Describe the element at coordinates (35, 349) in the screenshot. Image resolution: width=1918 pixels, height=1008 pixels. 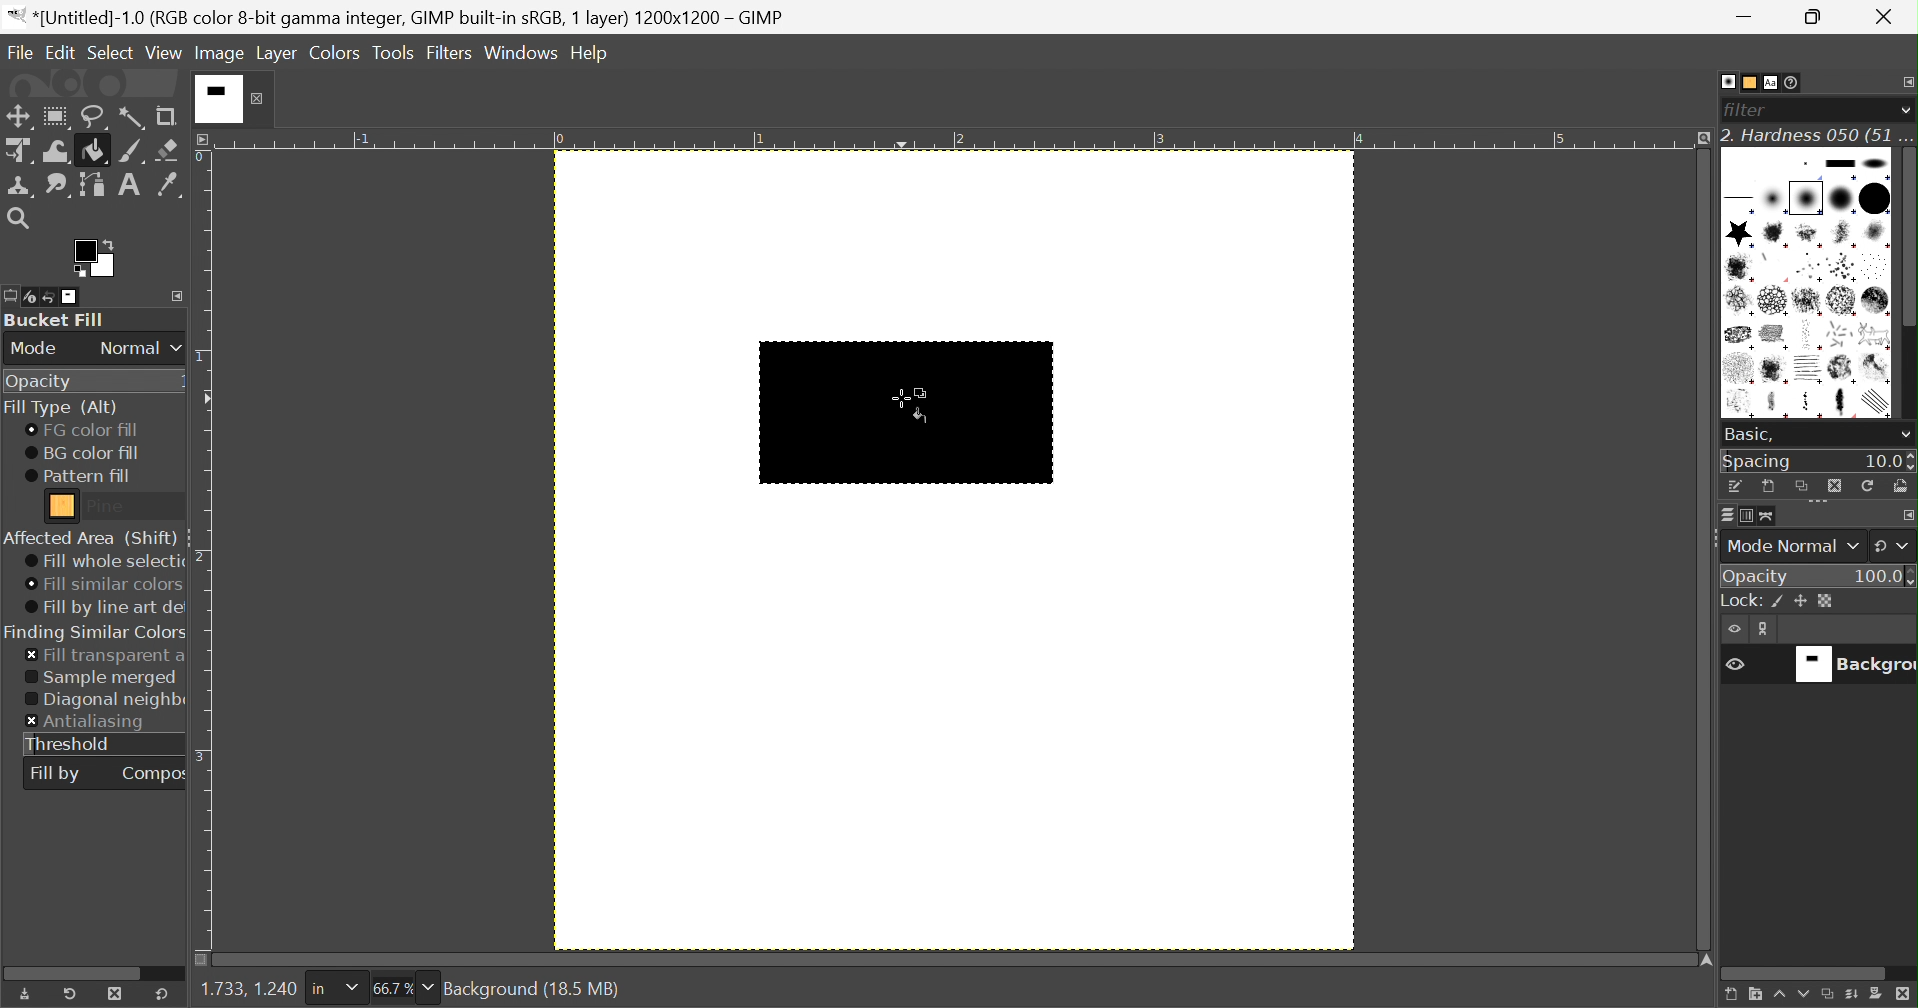
I see `Mode` at that location.